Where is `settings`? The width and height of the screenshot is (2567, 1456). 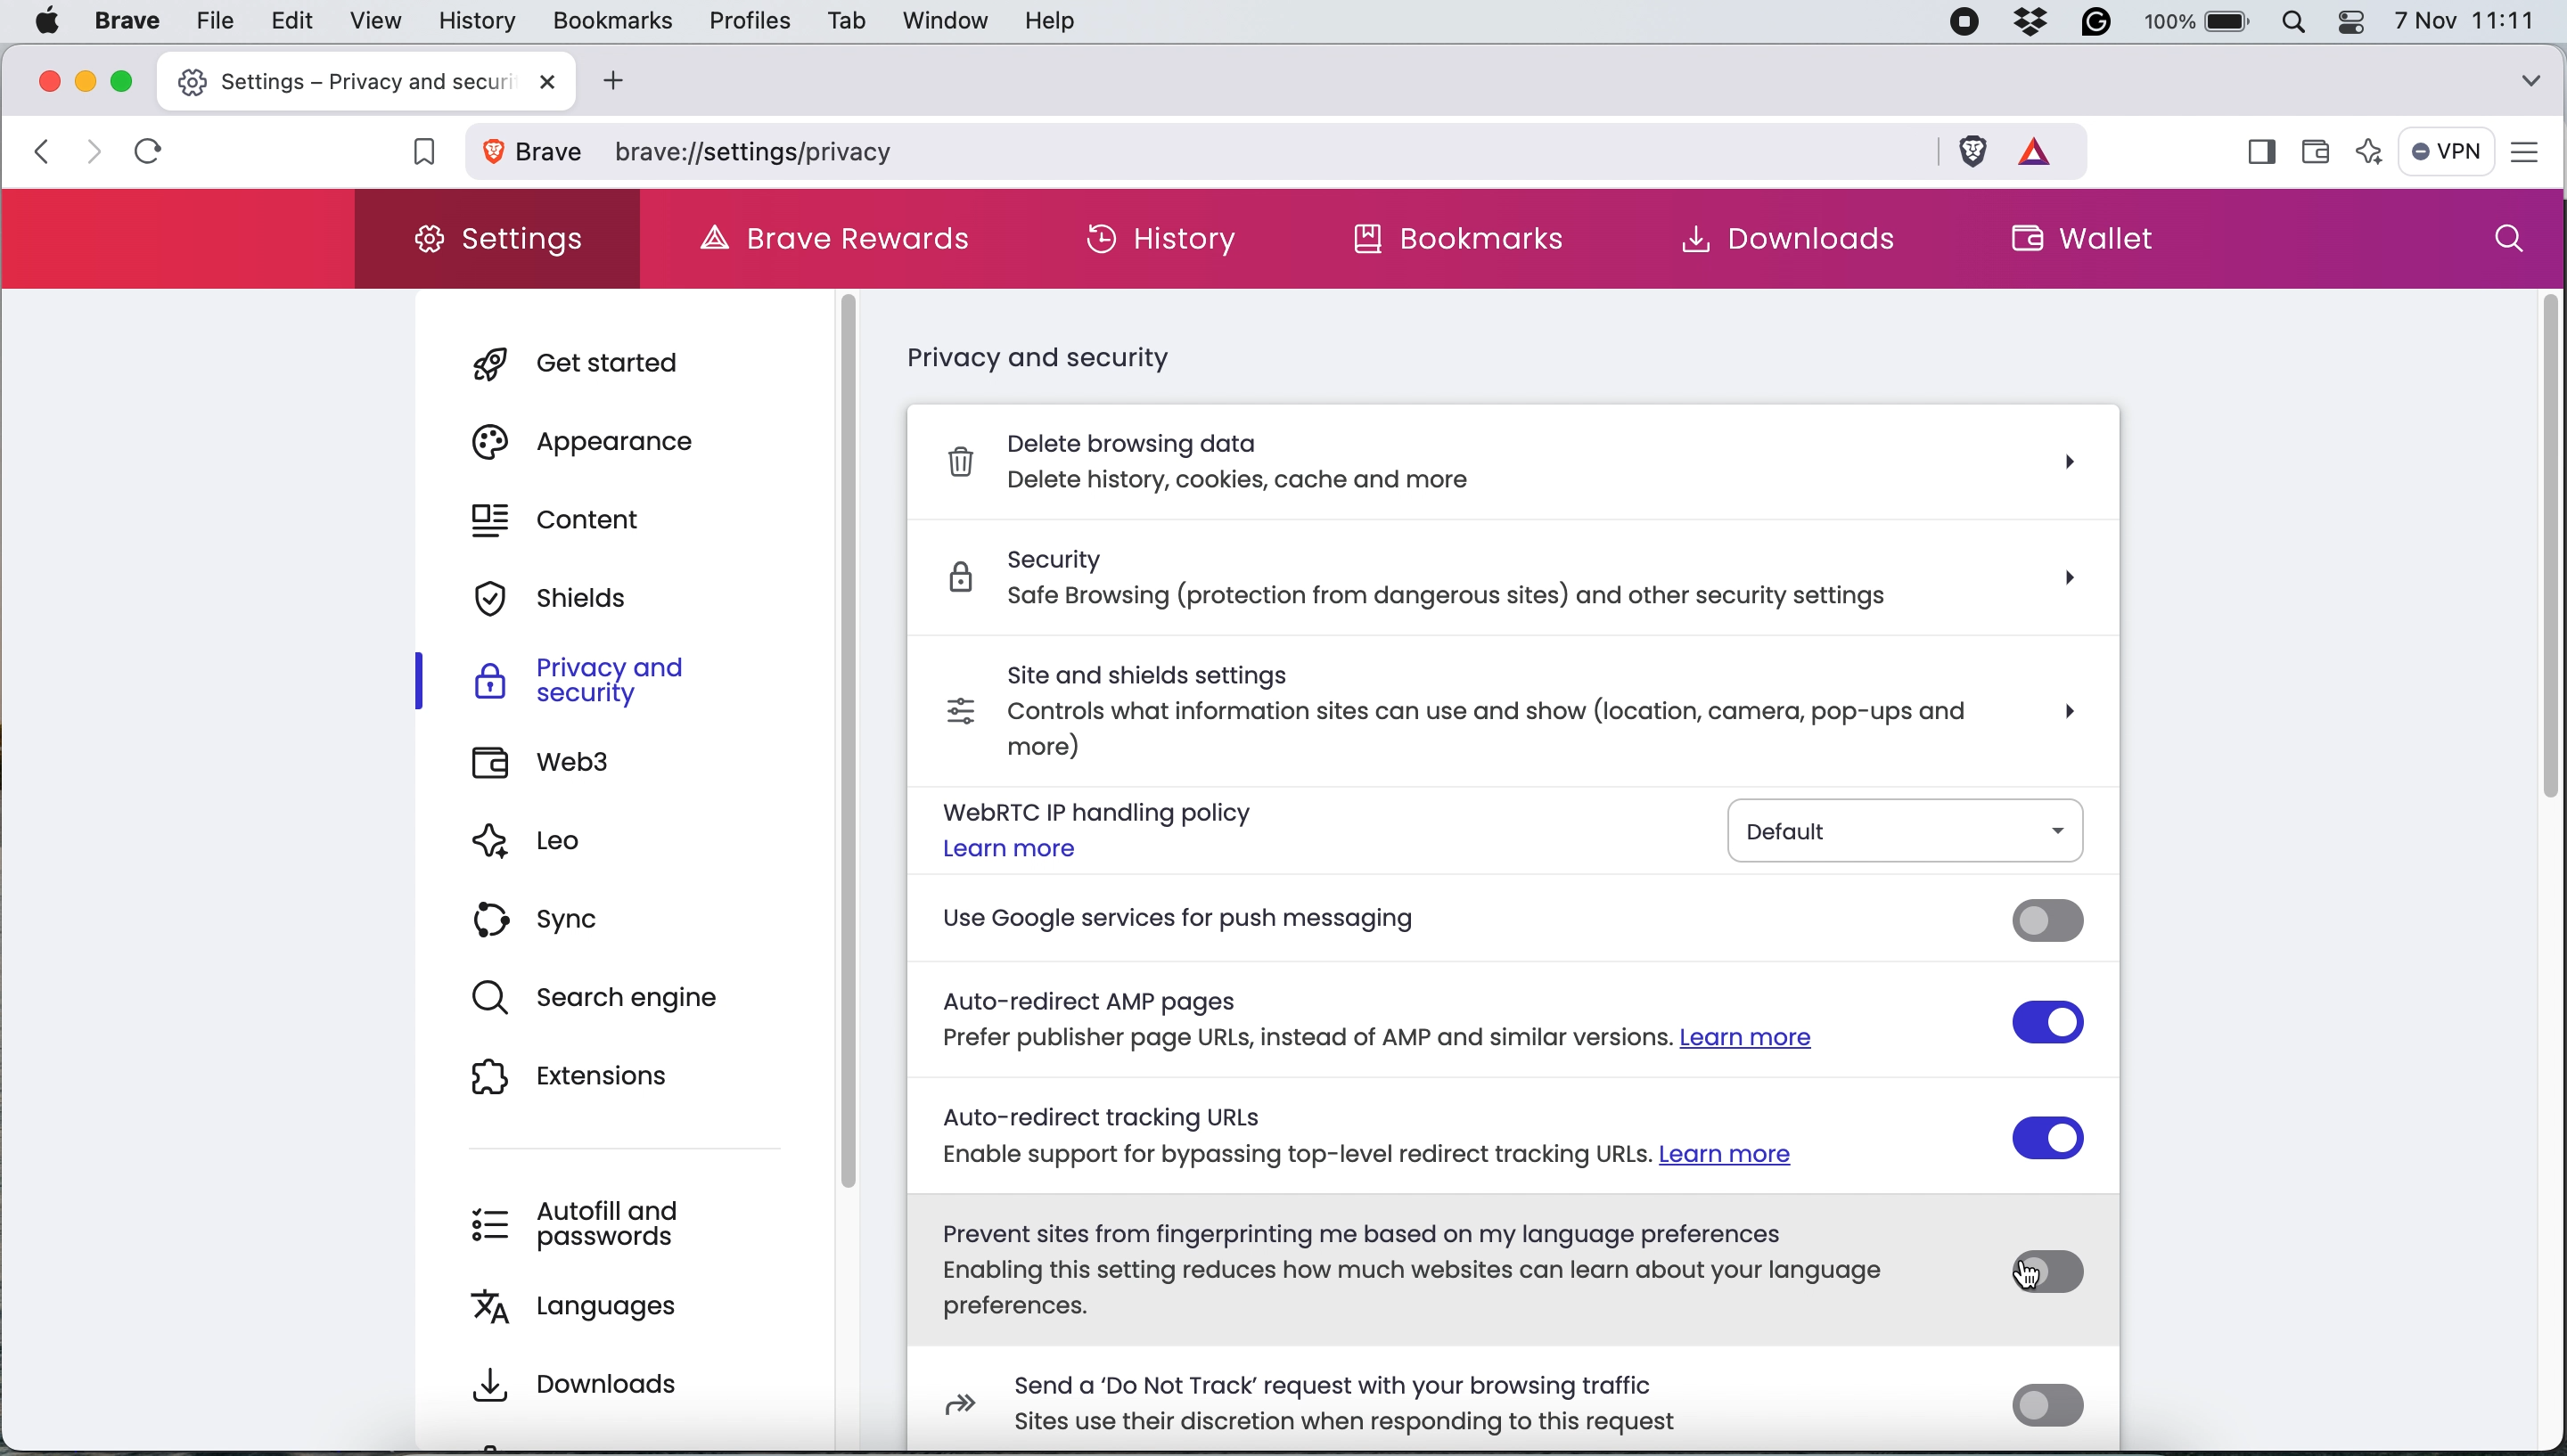
settings is located at coordinates (503, 238).